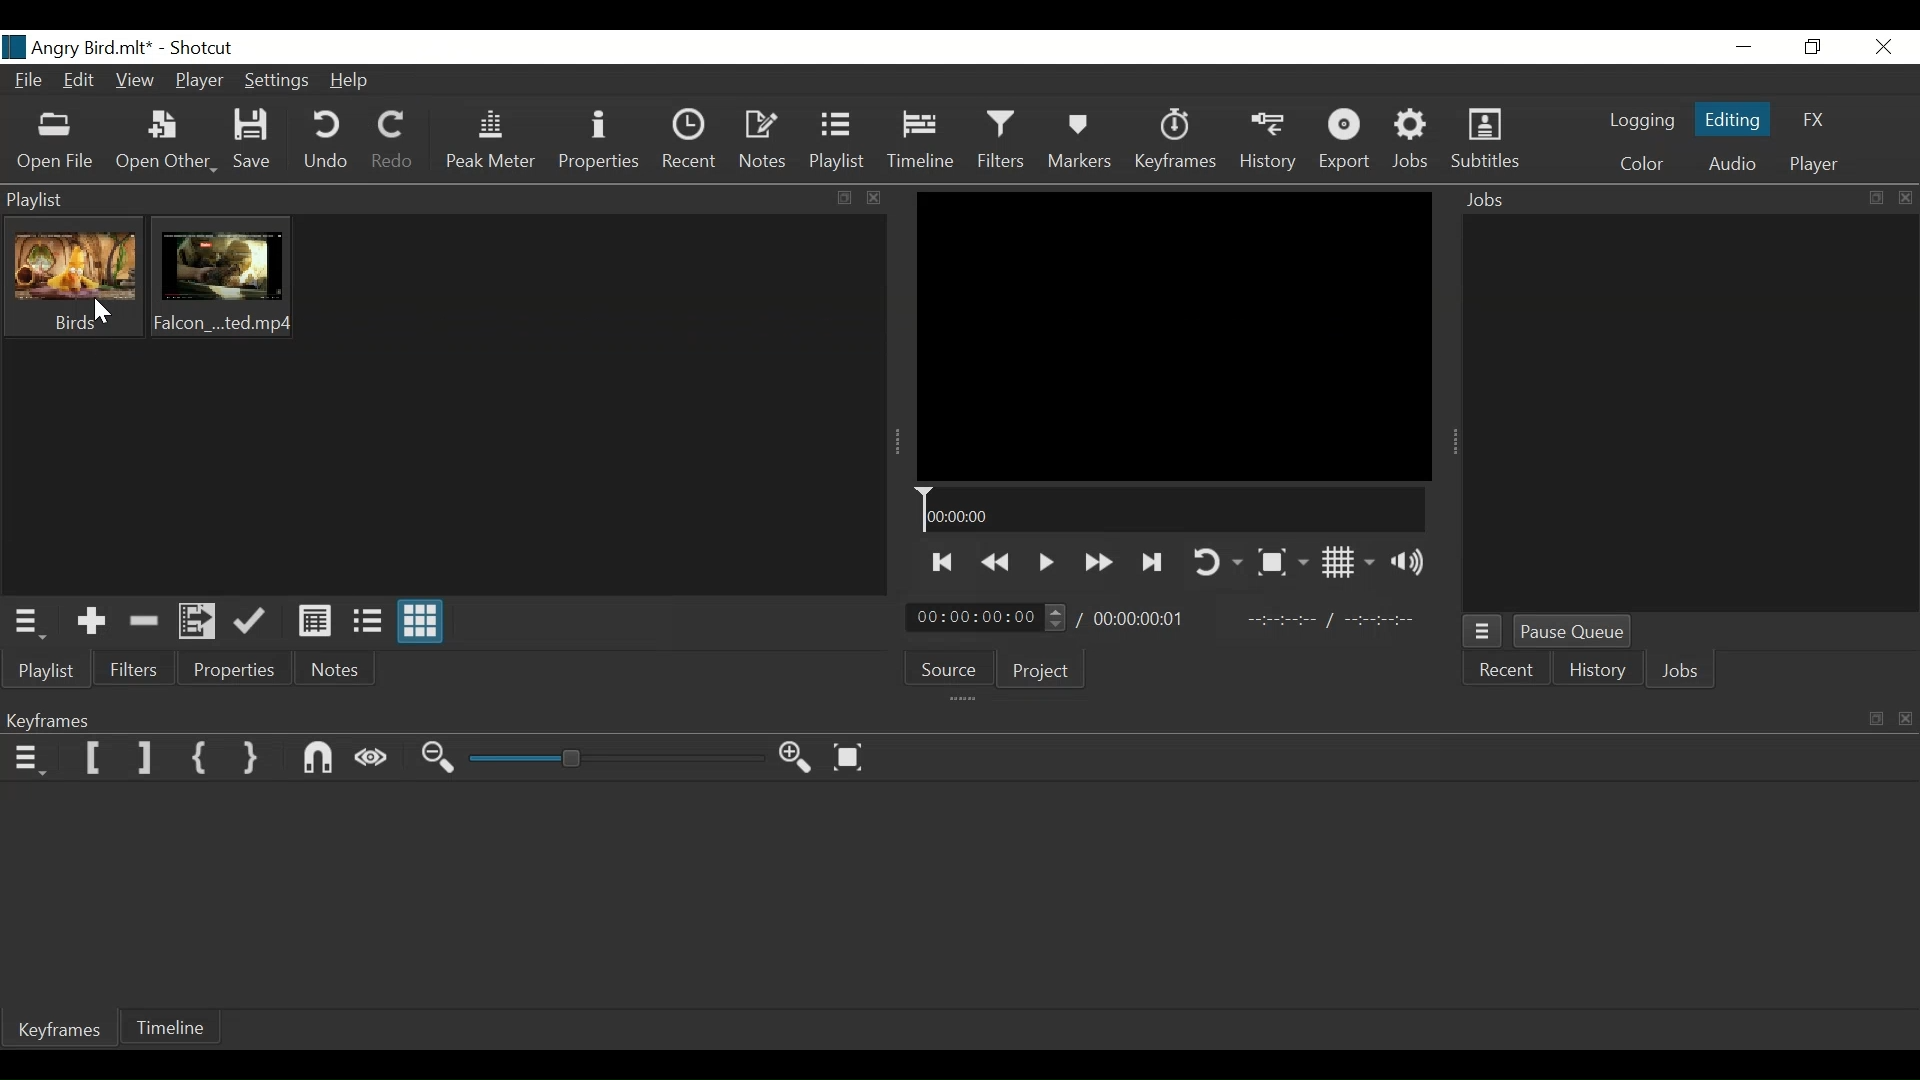 This screenshot has height=1080, width=1920. I want to click on Keyframe, so click(65, 1034).